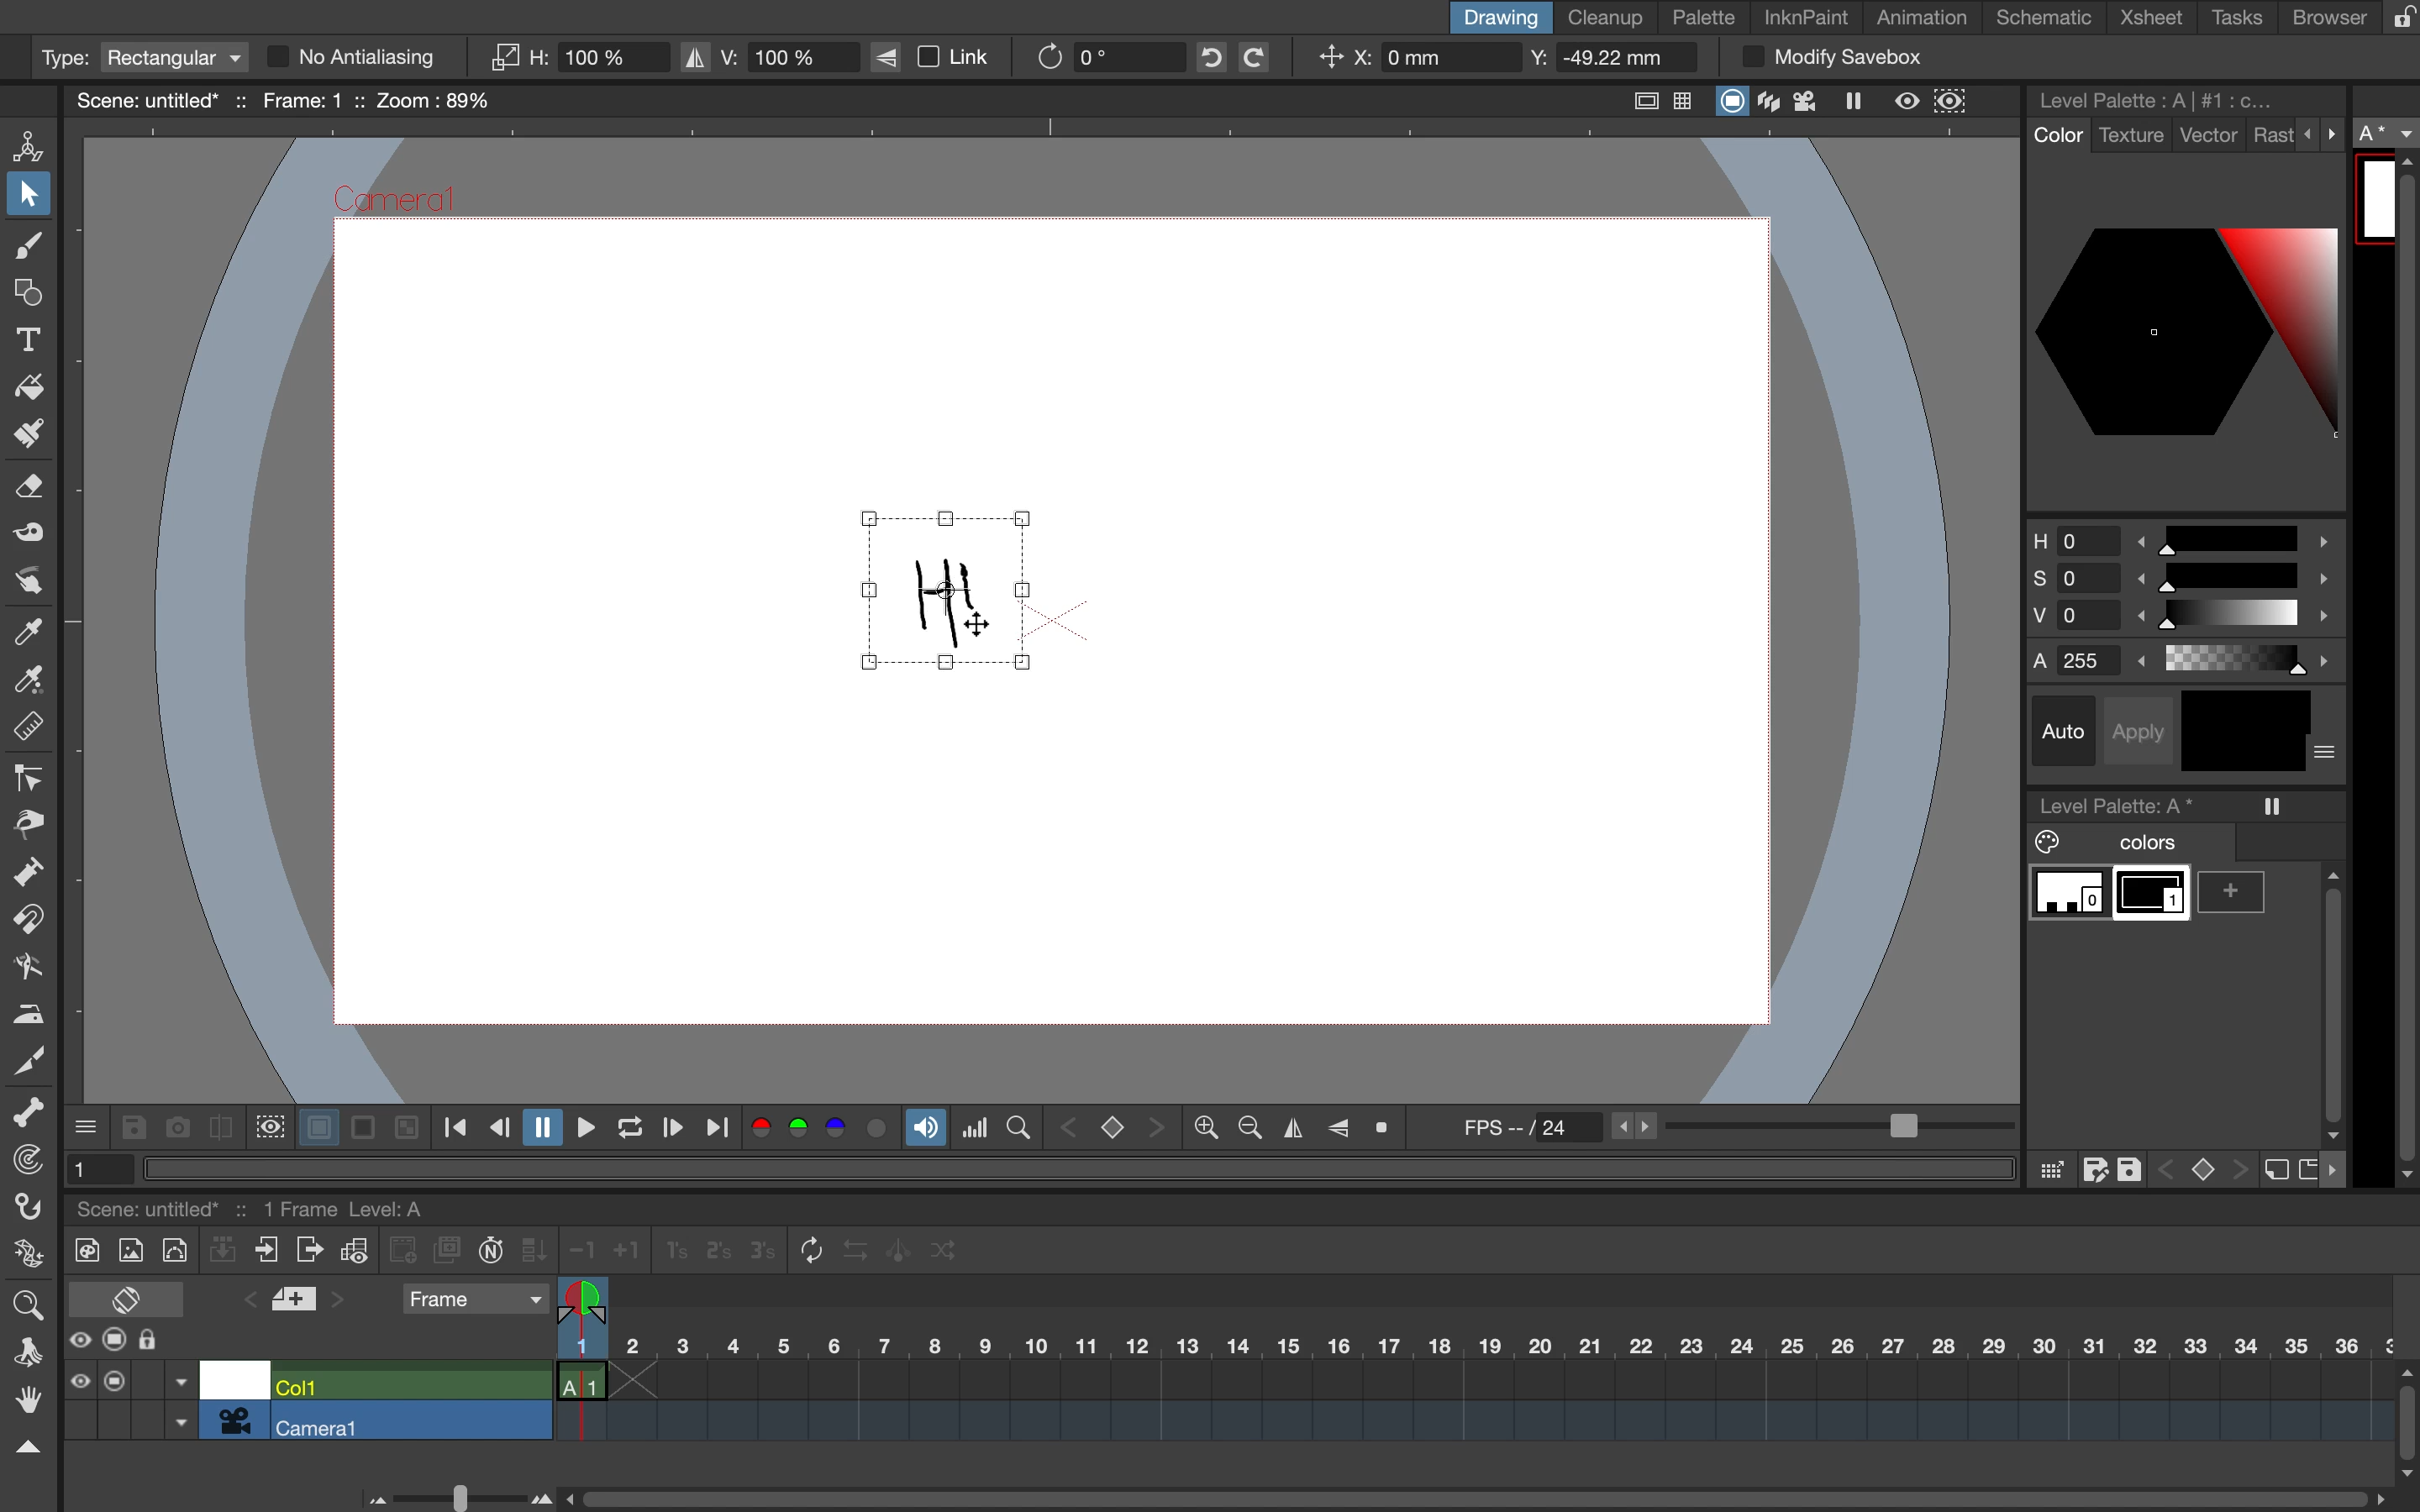 This screenshot has width=2420, height=1512. Describe the element at coordinates (2130, 136) in the screenshot. I see `texture` at that location.